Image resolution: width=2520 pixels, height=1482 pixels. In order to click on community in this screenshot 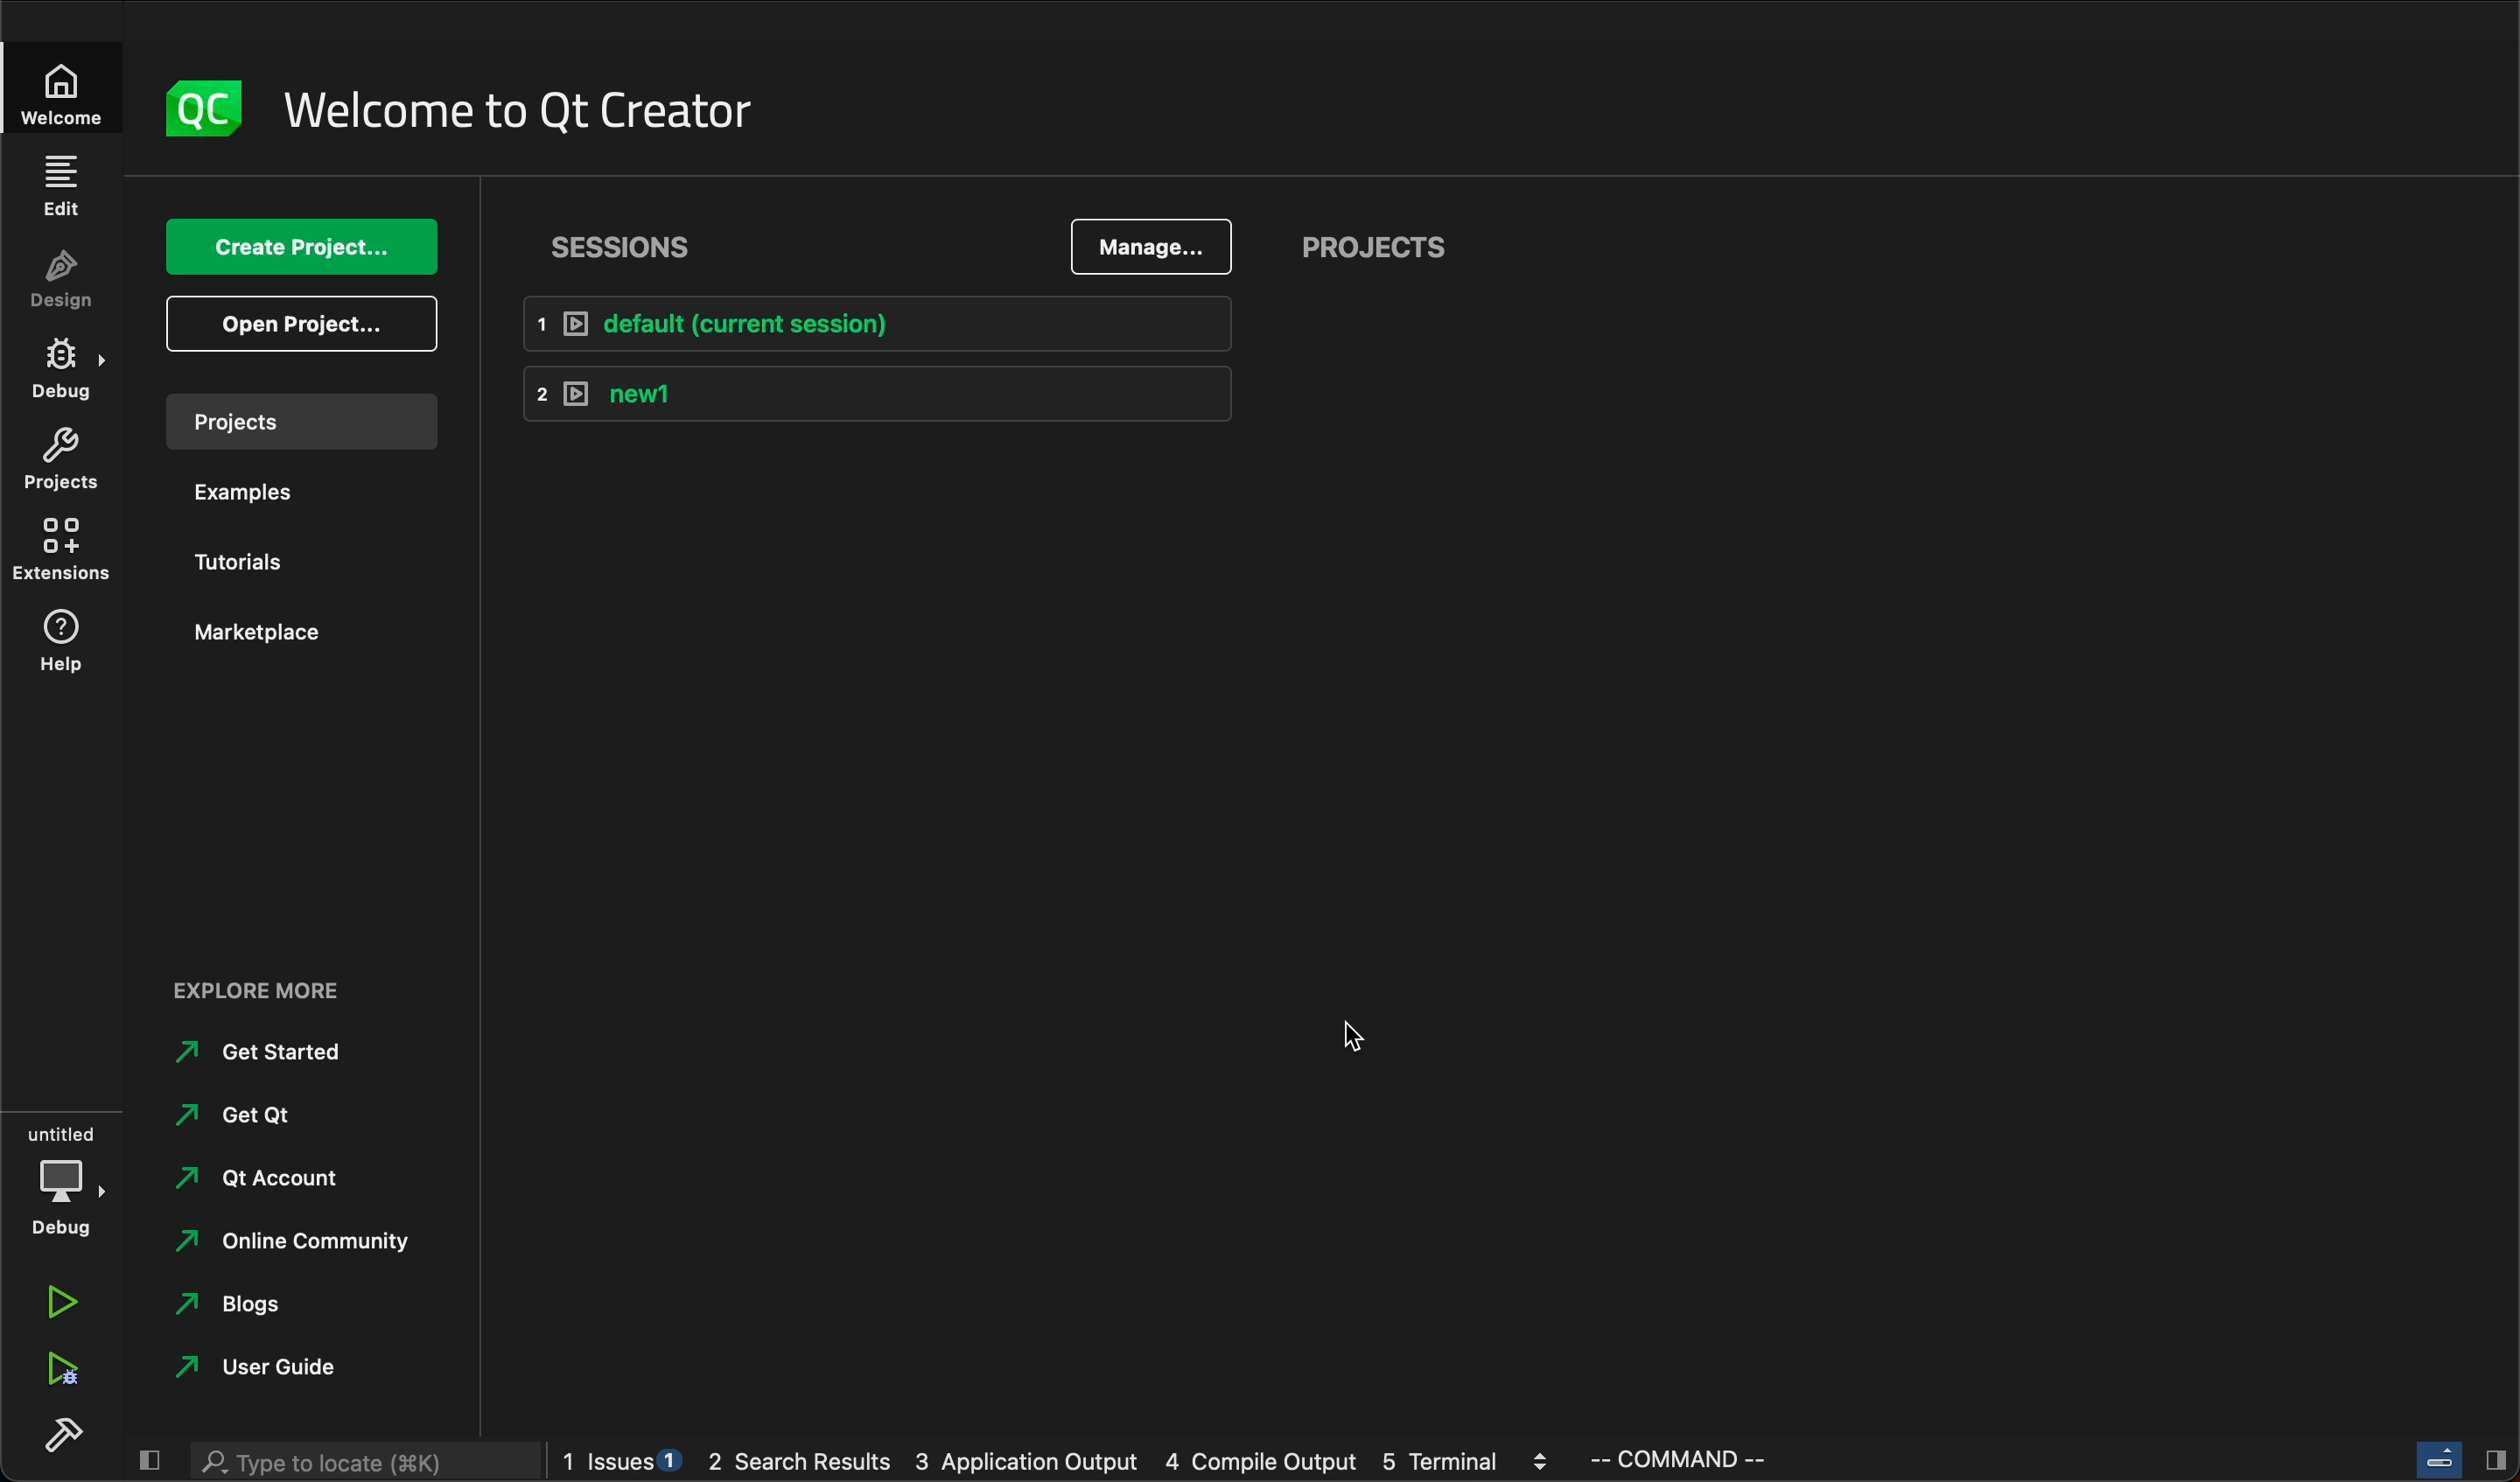, I will do `click(306, 1243)`.